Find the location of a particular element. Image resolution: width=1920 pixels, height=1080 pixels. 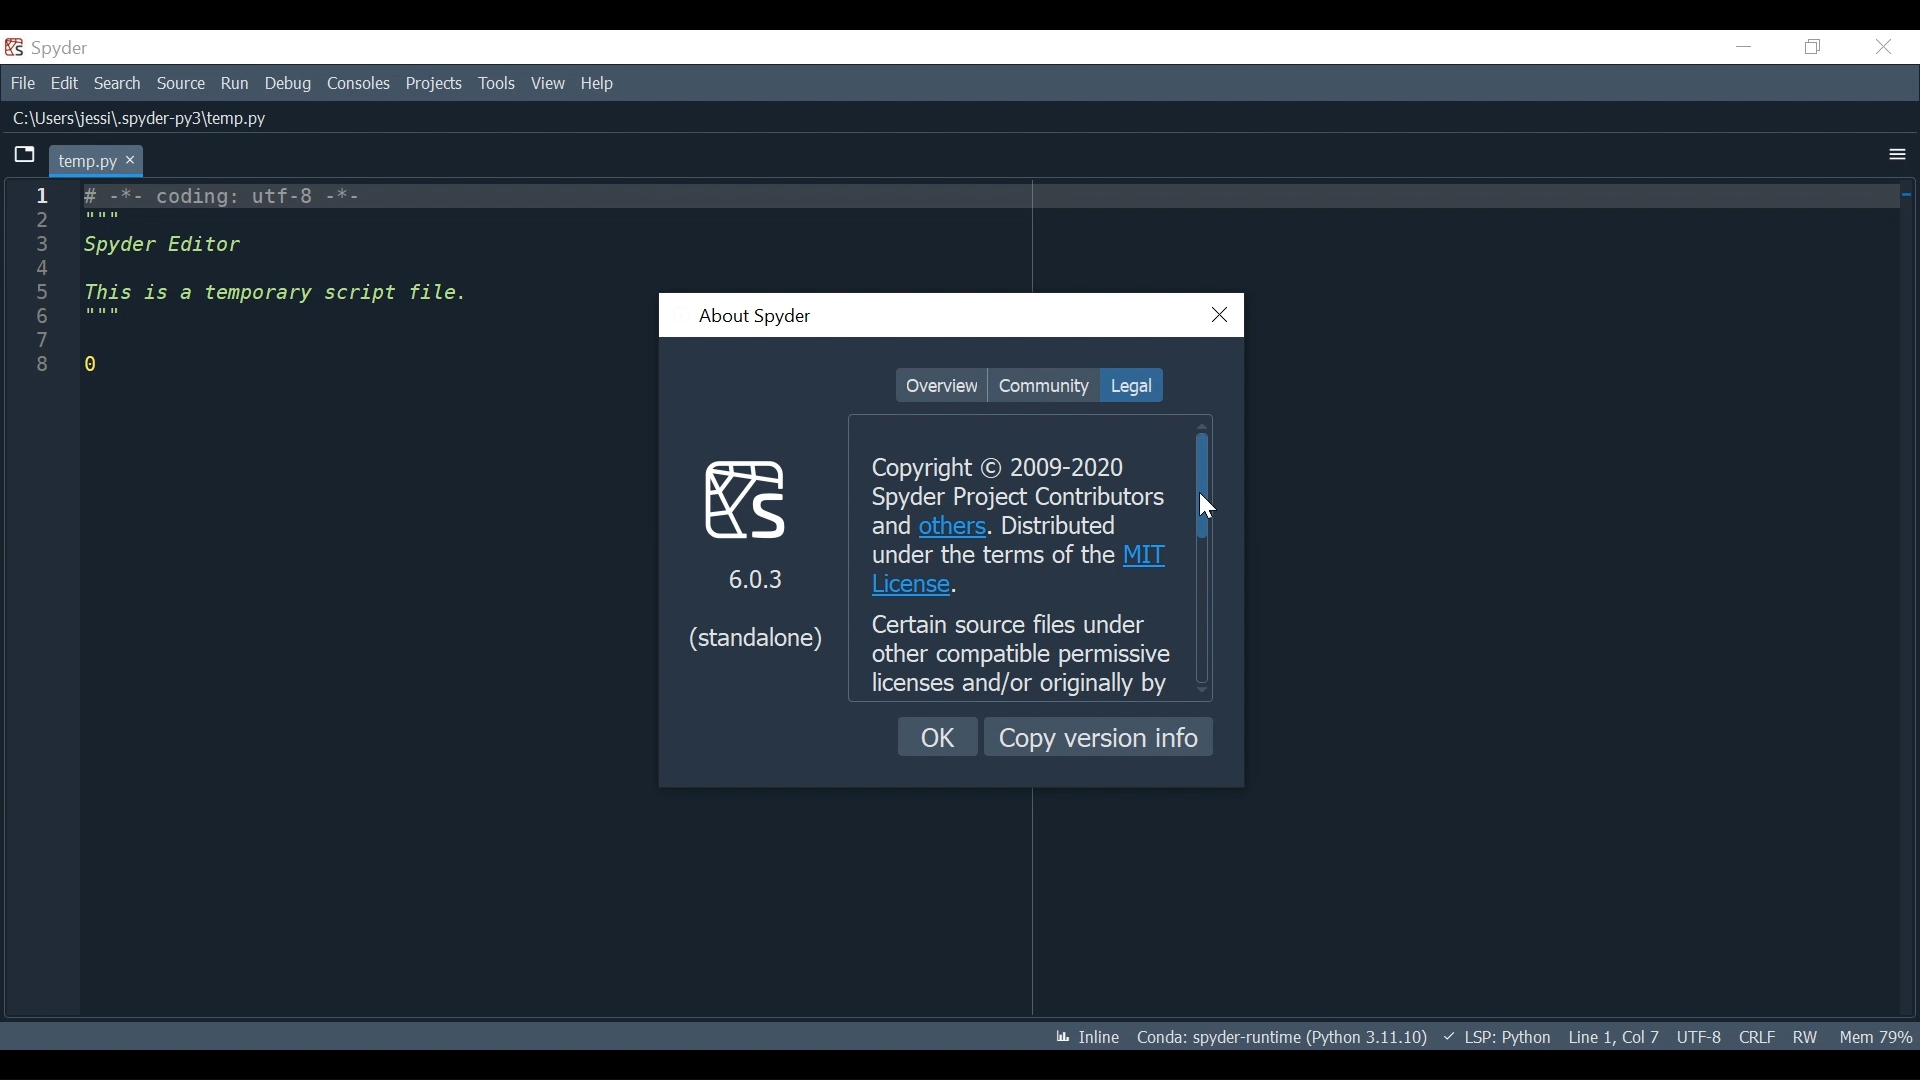

View is located at coordinates (548, 83).